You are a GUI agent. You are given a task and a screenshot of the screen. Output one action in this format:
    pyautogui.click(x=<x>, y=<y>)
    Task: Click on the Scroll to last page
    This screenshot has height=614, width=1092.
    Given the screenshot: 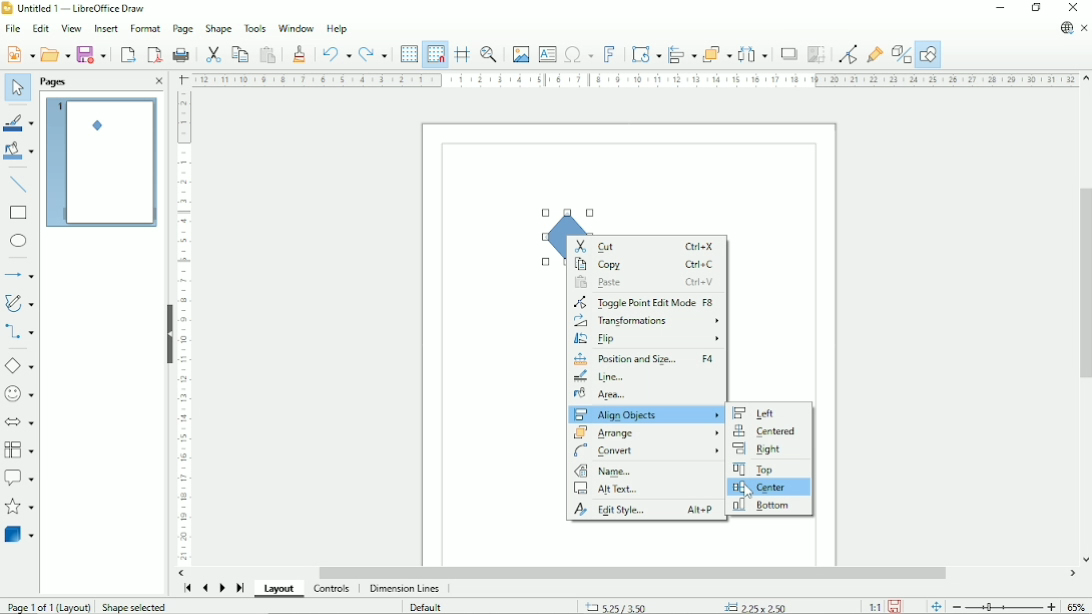 What is the action you would take?
    pyautogui.click(x=241, y=587)
    